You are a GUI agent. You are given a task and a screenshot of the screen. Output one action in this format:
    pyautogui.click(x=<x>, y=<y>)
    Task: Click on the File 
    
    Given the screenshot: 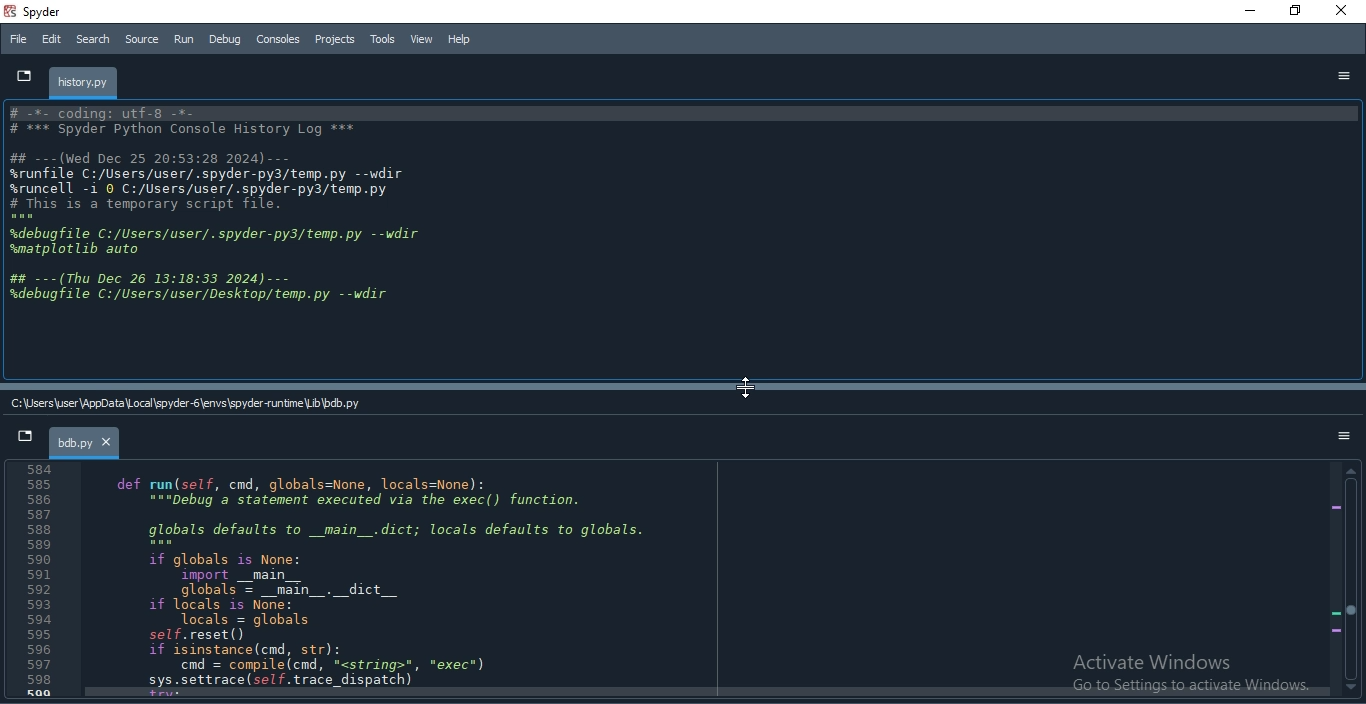 What is the action you would take?
    pyautogui.click(x=18, y=38)
    